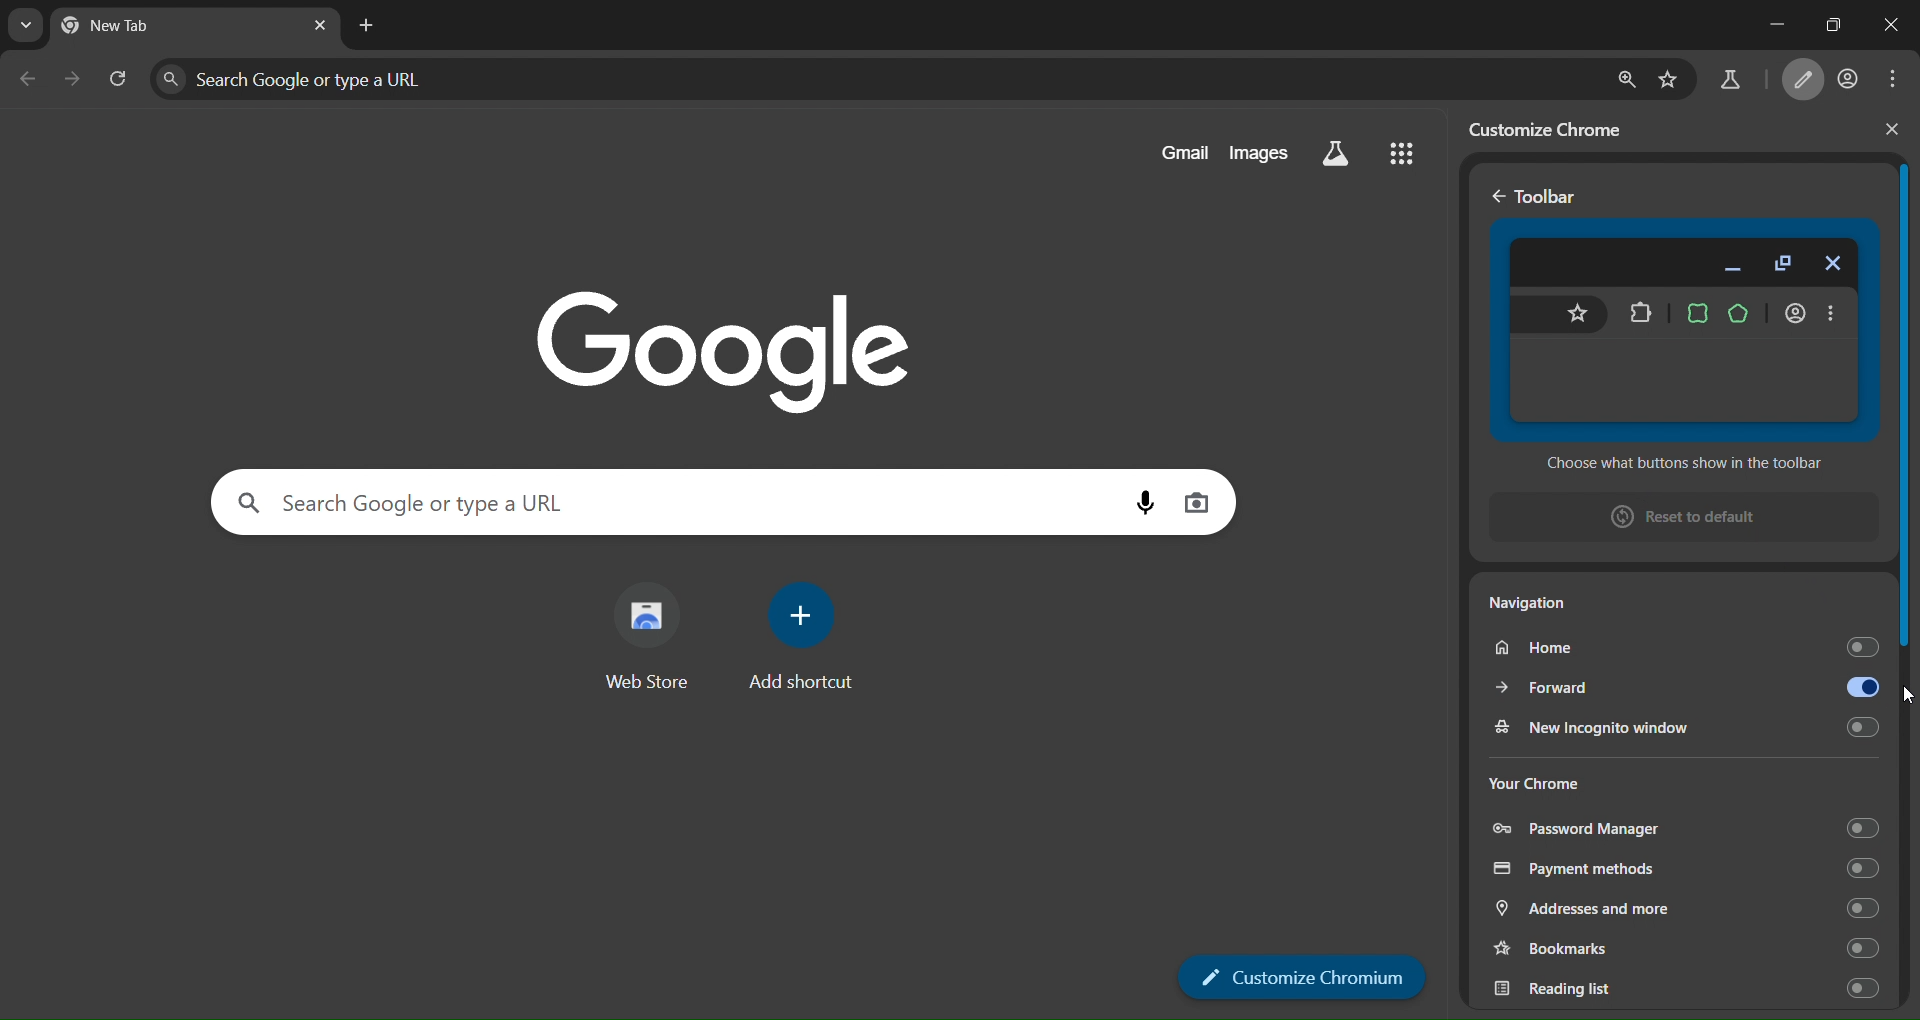  What do you see at coordinates (1555, 128) in the screenshot?
I see `customize chromium` at bounding box center [1555, 128].